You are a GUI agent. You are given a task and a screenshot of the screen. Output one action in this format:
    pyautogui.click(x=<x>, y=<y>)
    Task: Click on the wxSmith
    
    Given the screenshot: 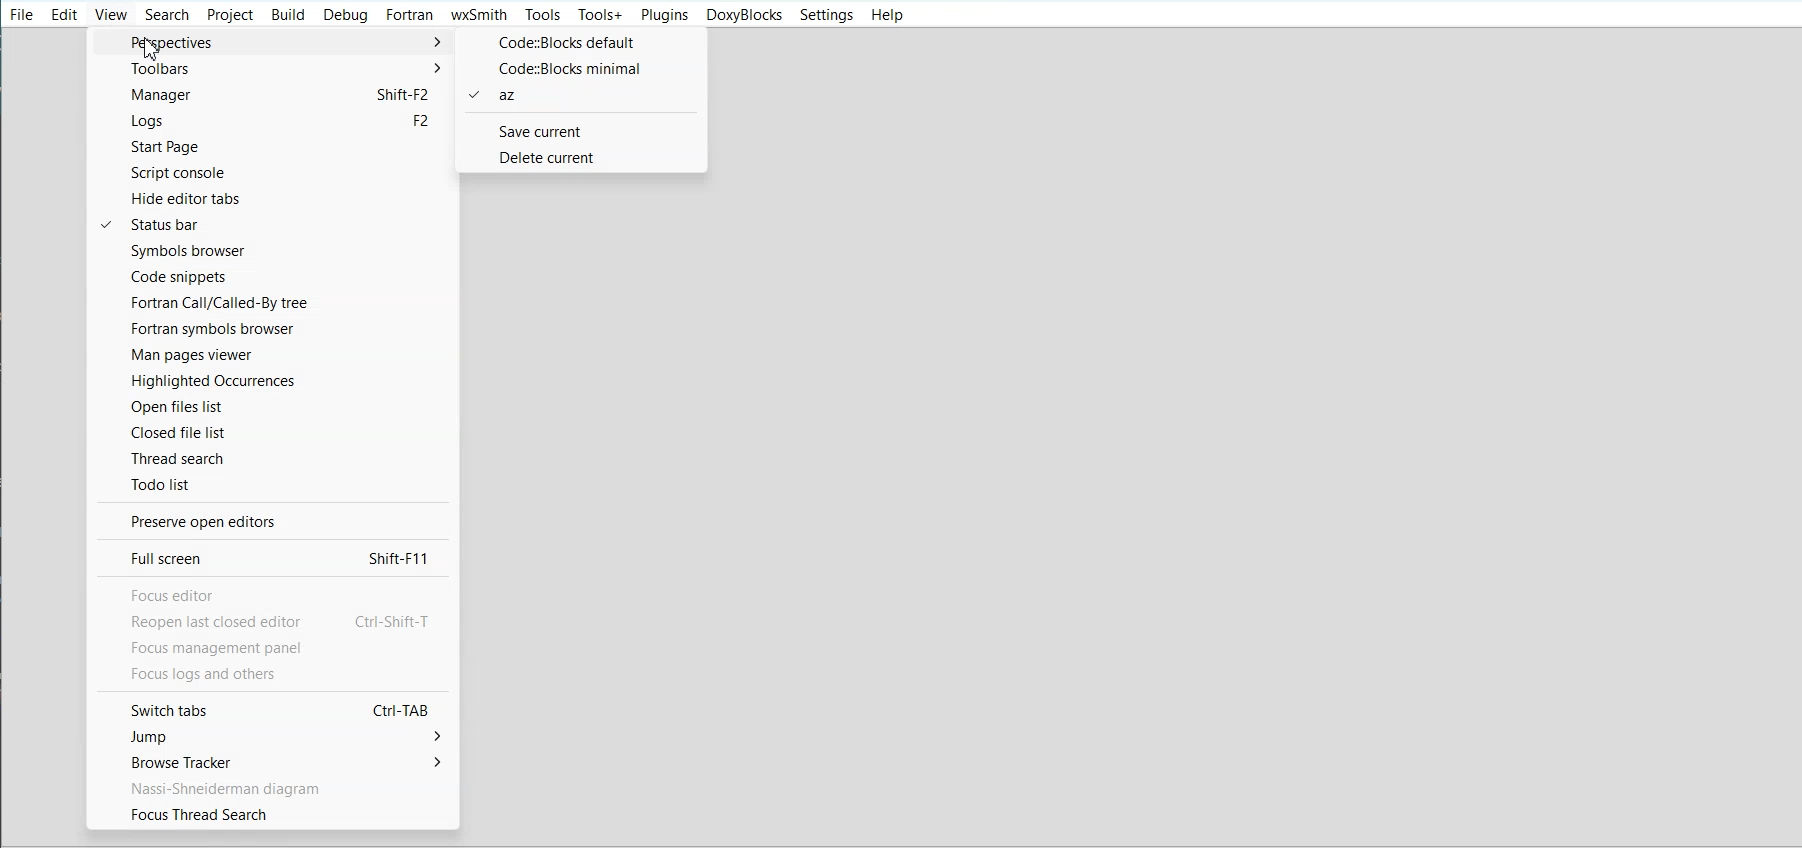 What is the action you would take?
    pyautogui.click(x=479, y=15)
    